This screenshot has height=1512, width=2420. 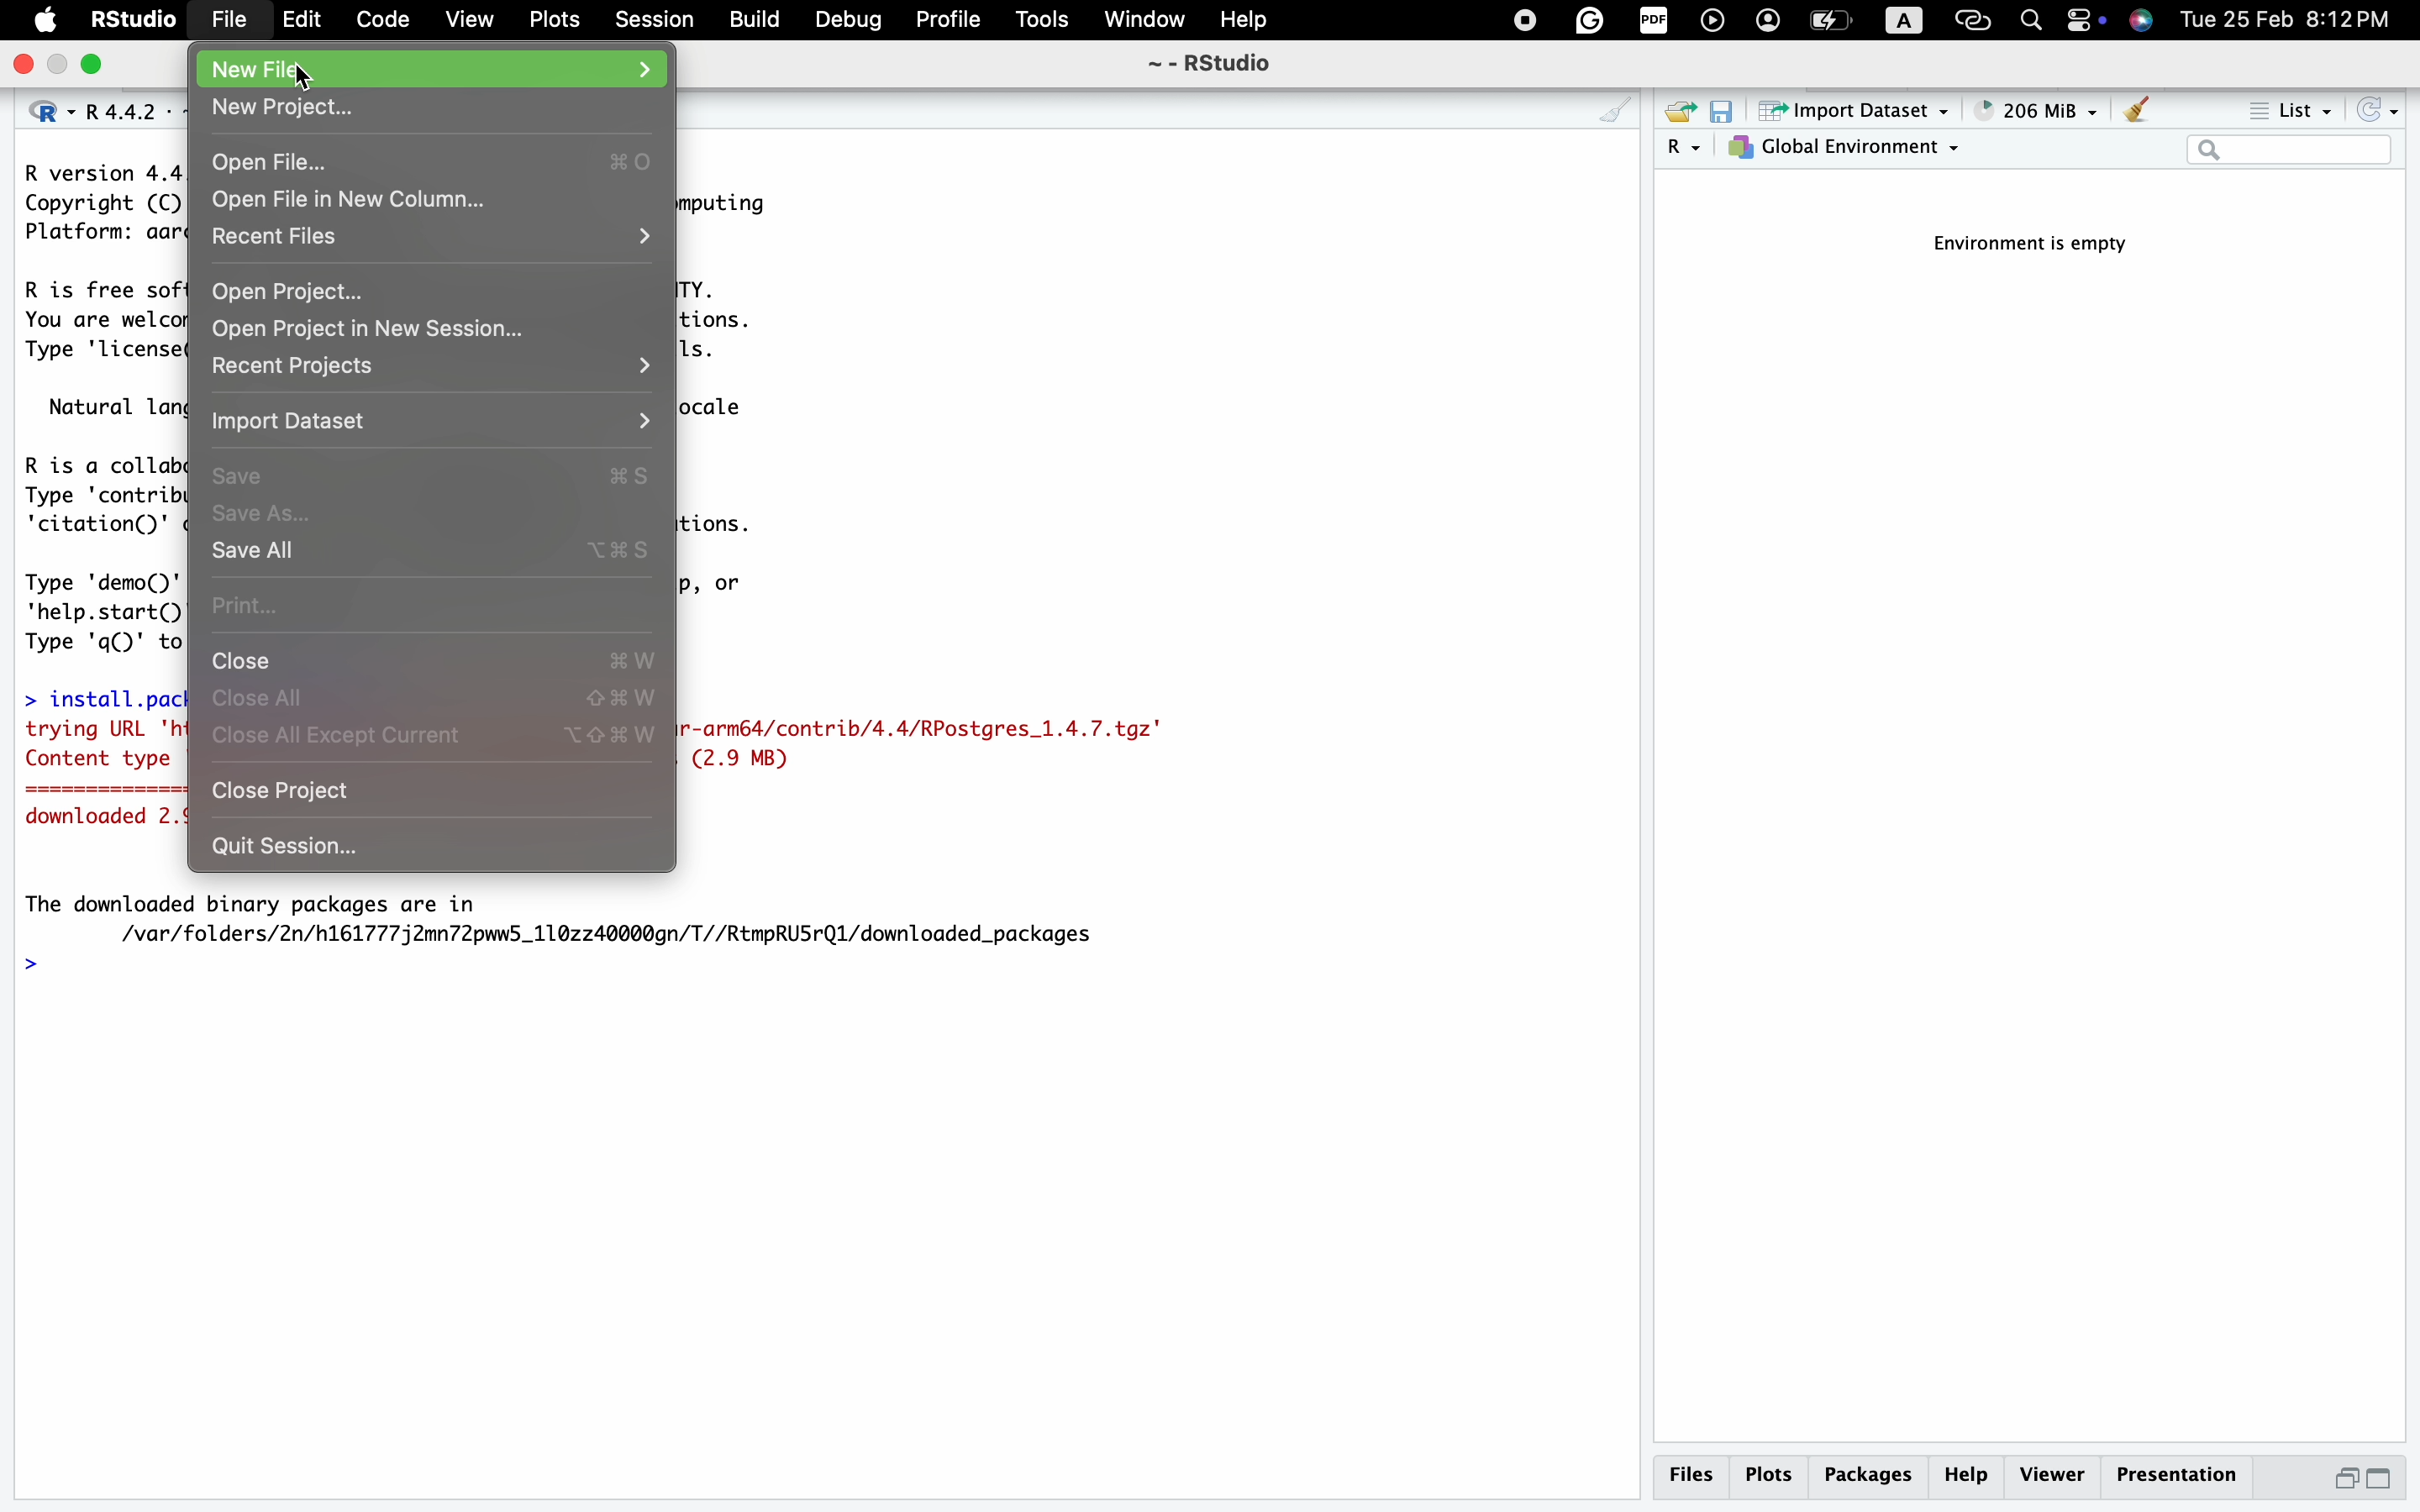 What do you see at coordinates (468, 21) in the screenshot?
I see `View` at bounding box center [468, 21].